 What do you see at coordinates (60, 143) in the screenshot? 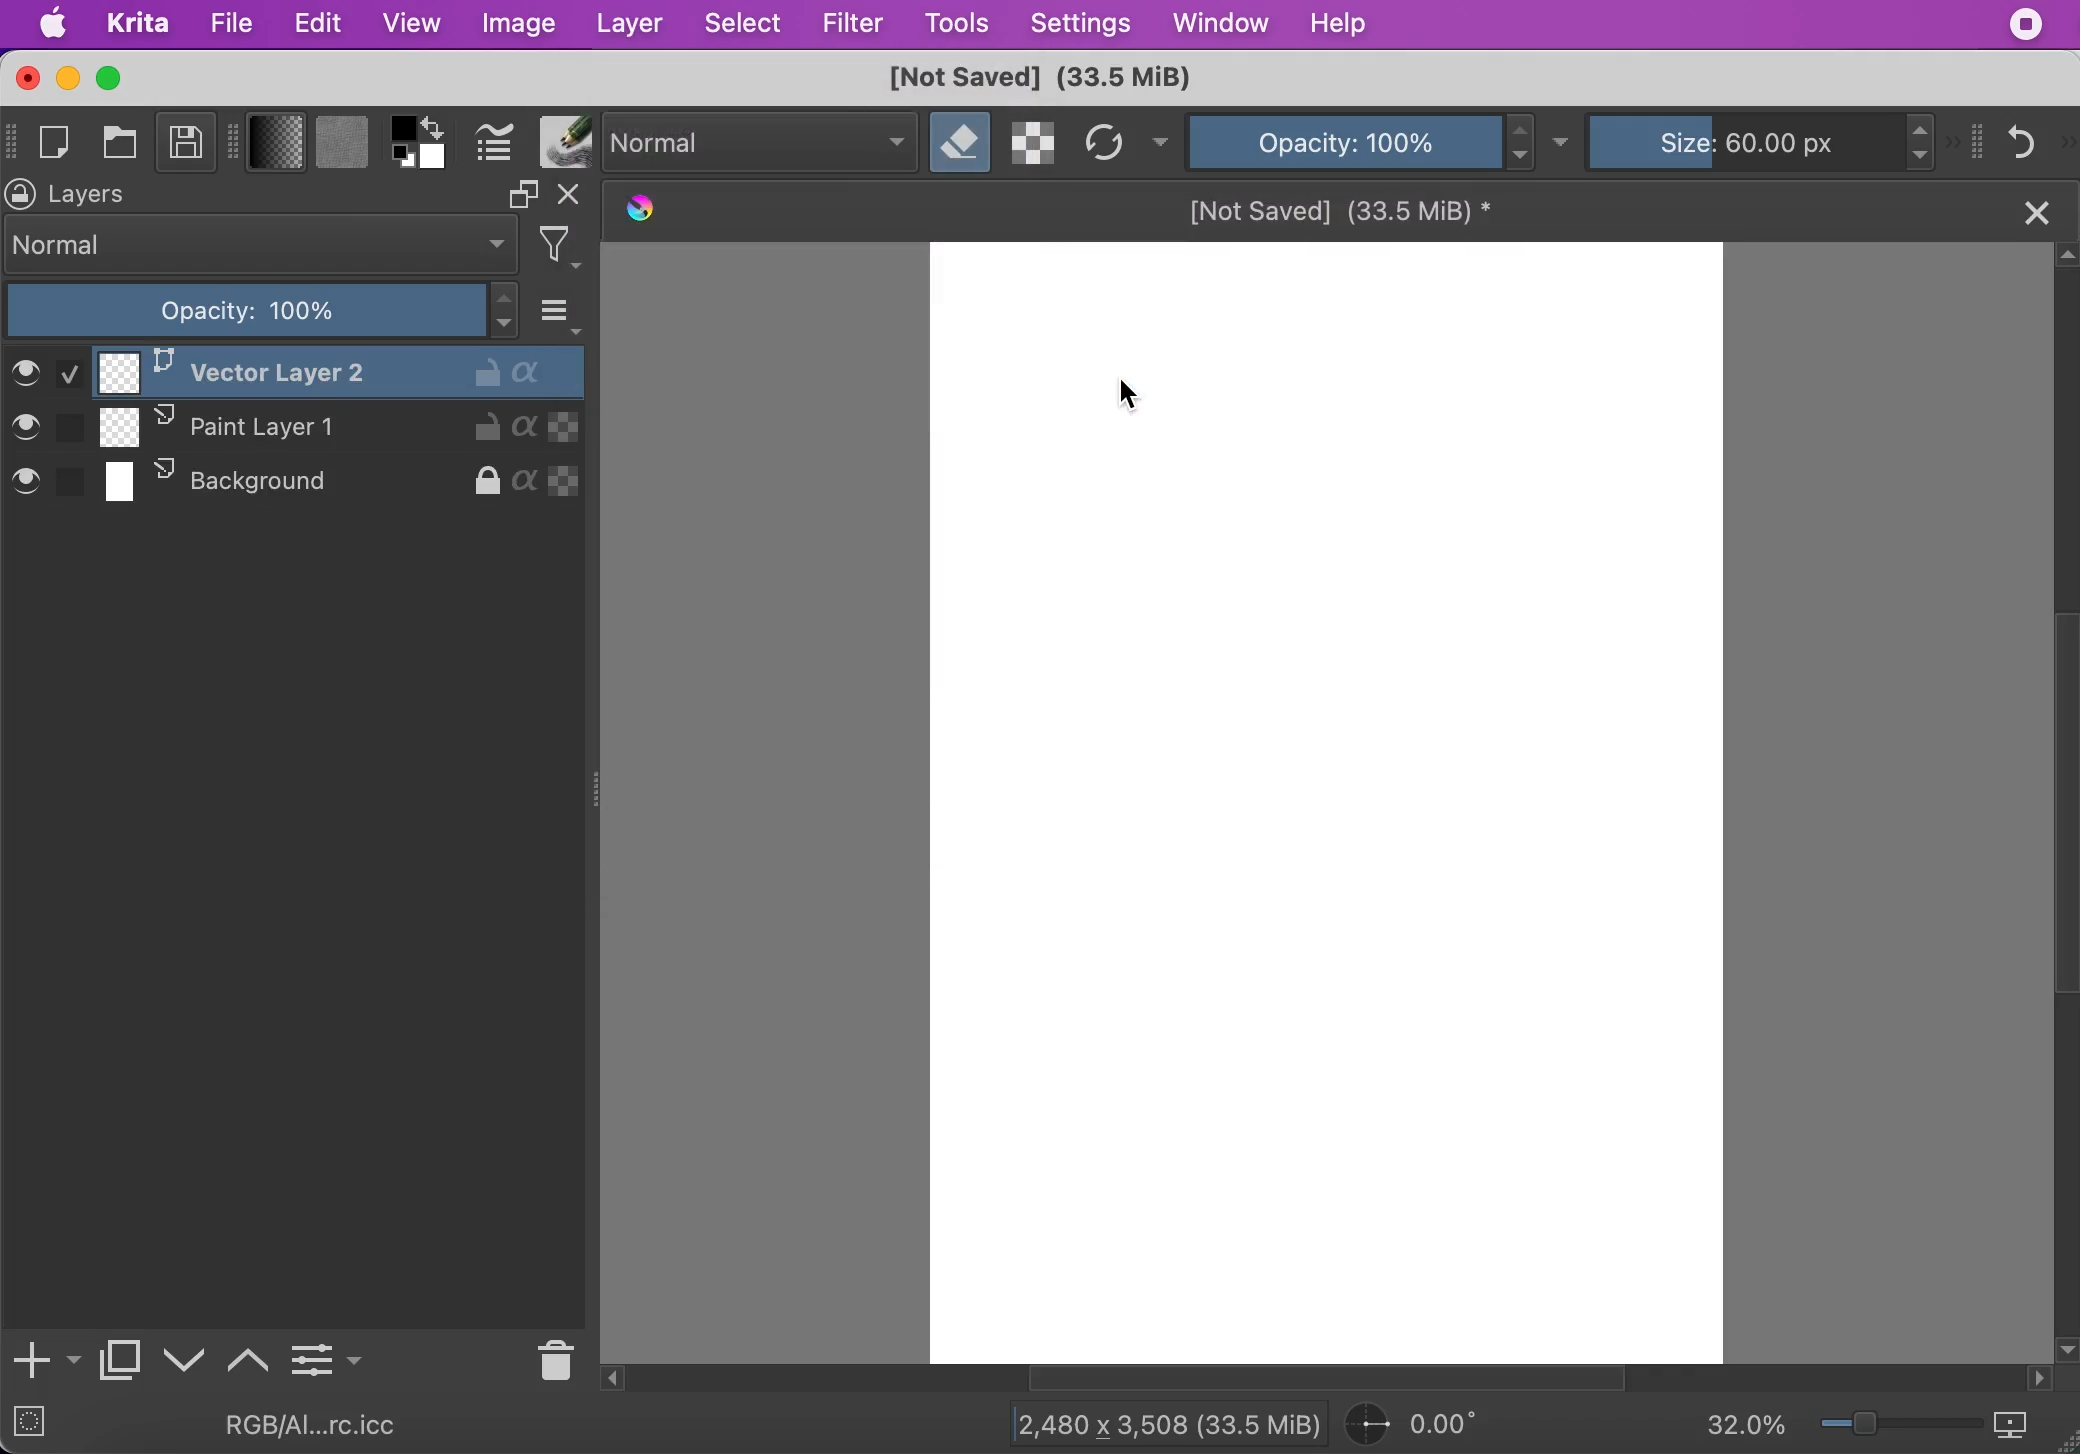
I see `create a new document` at bounding box center [60, 143].